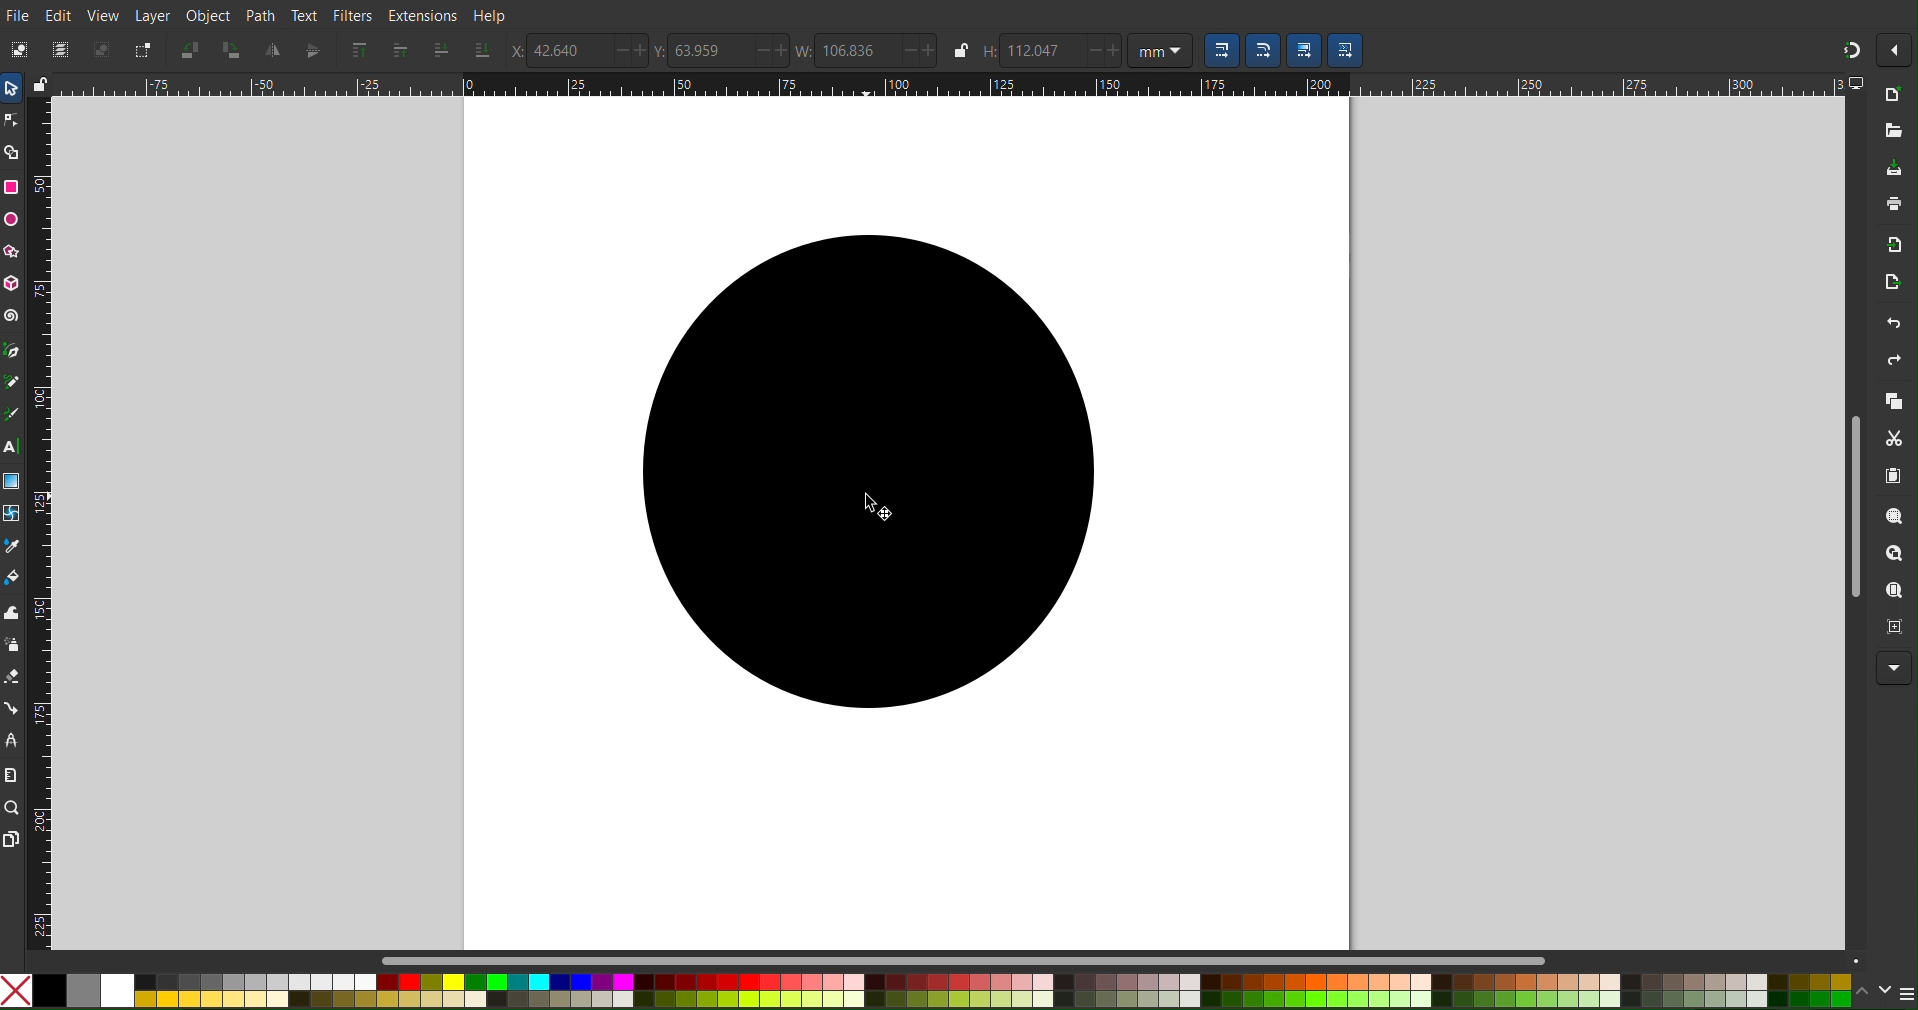  What do you see at coordinates (355, 14) in the screenshot?
I see `Filters` at bounding box center [355, 14].